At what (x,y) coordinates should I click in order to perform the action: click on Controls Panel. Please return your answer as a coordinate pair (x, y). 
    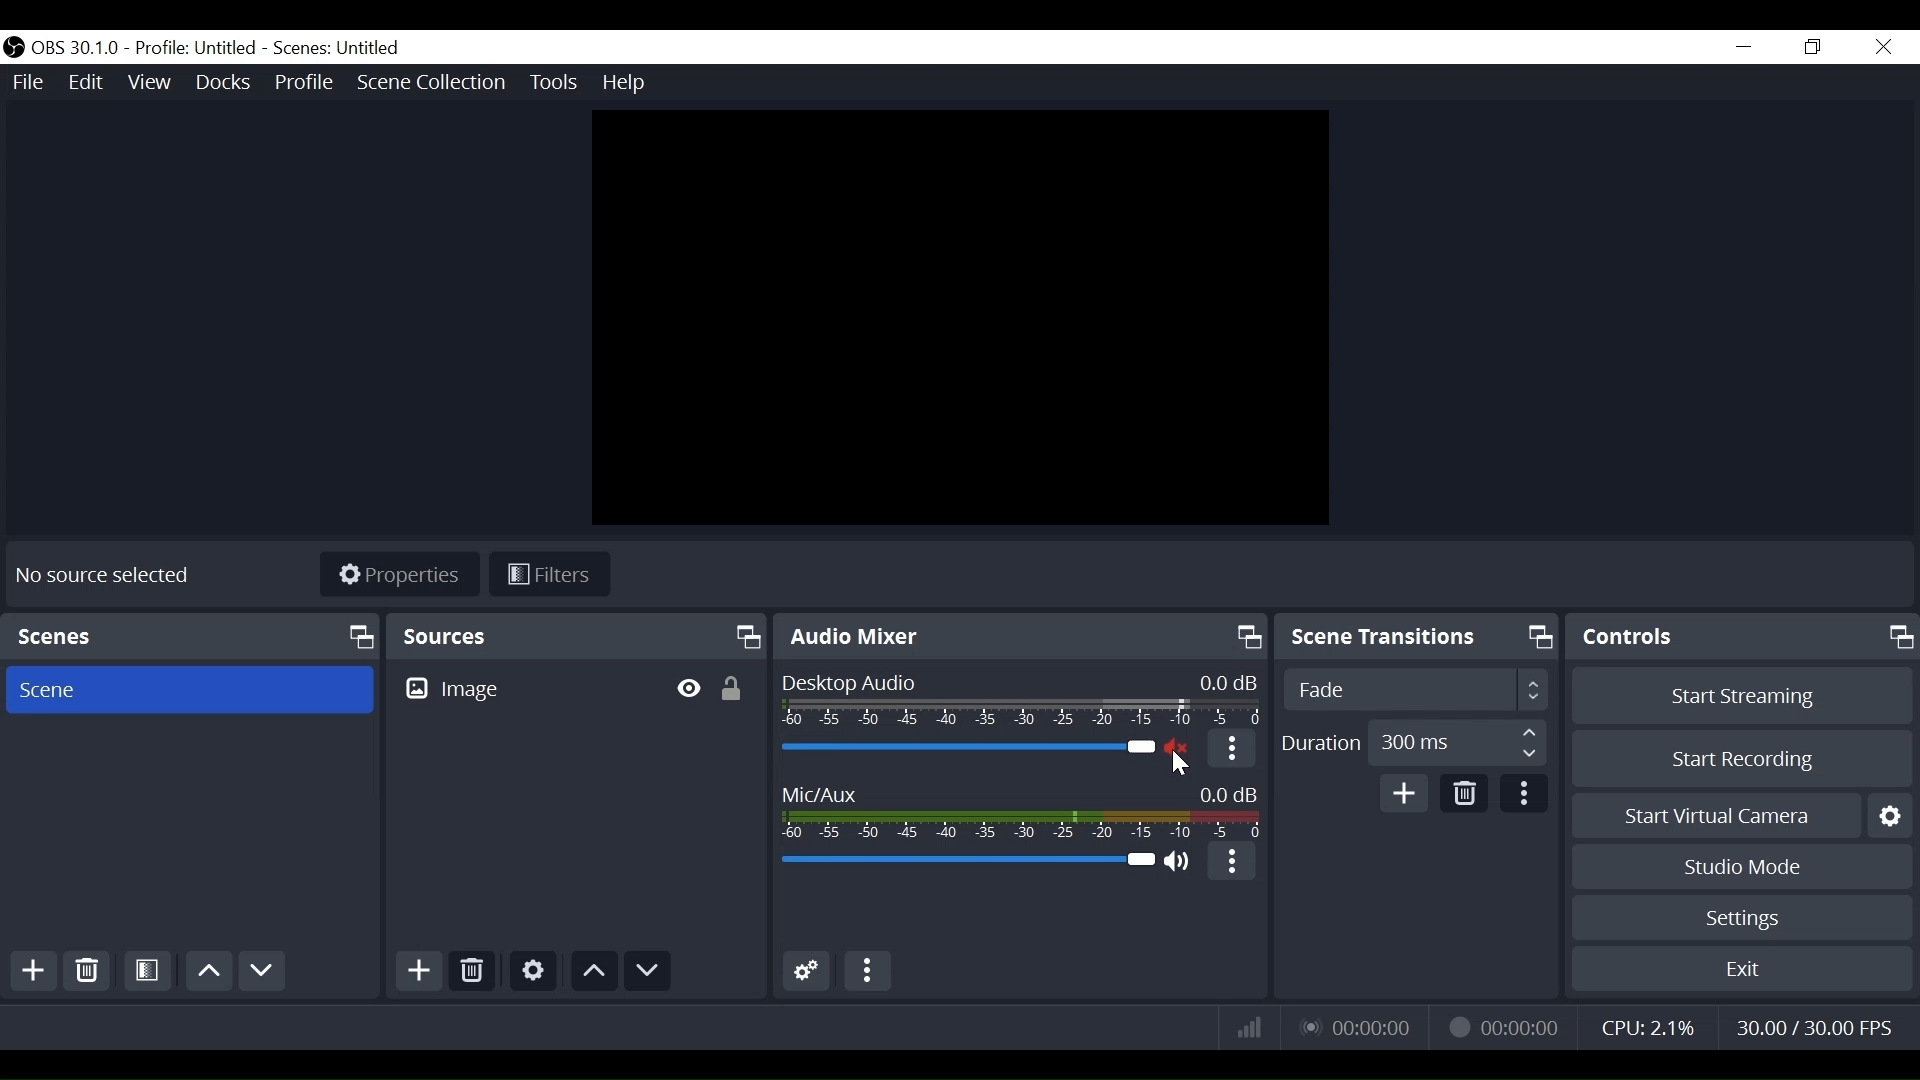
    Looking at the image, I should click on (1744, 637).